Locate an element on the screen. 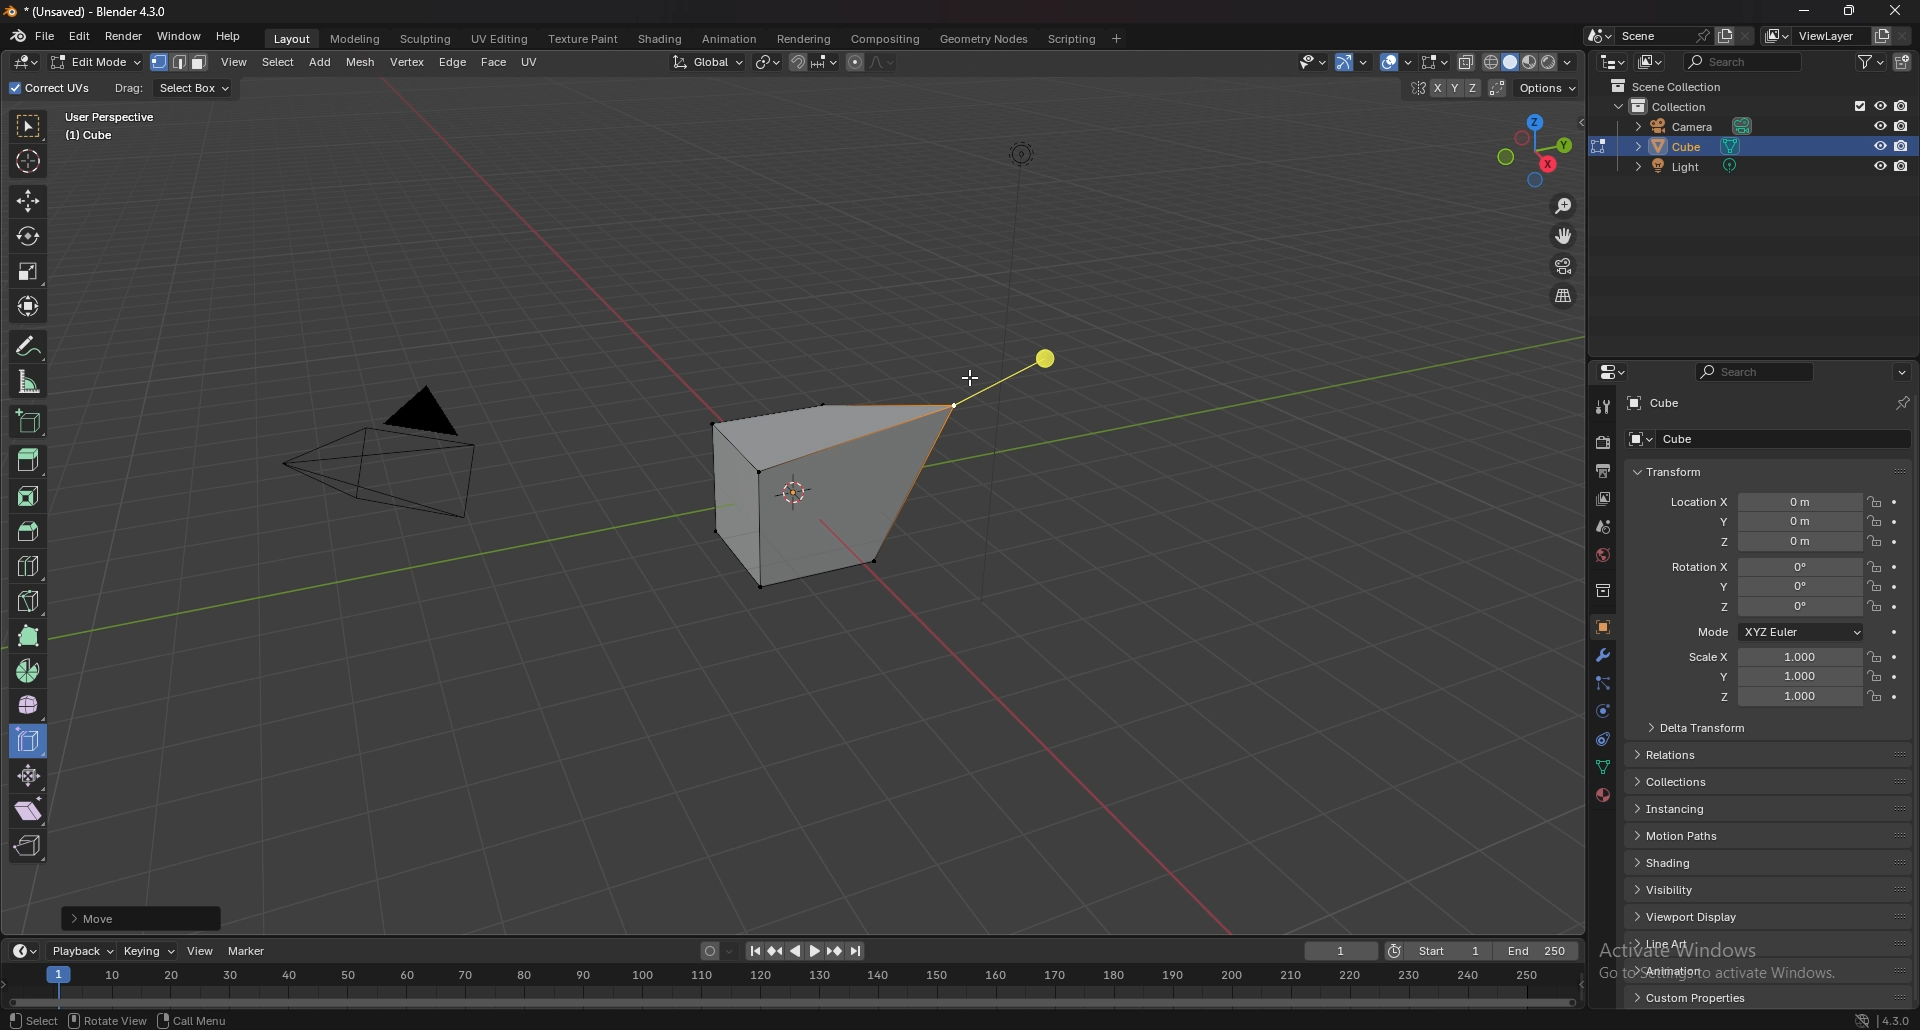 This screenshot has width=1920, height=1030. poly build is located at coordinates (29, 636).